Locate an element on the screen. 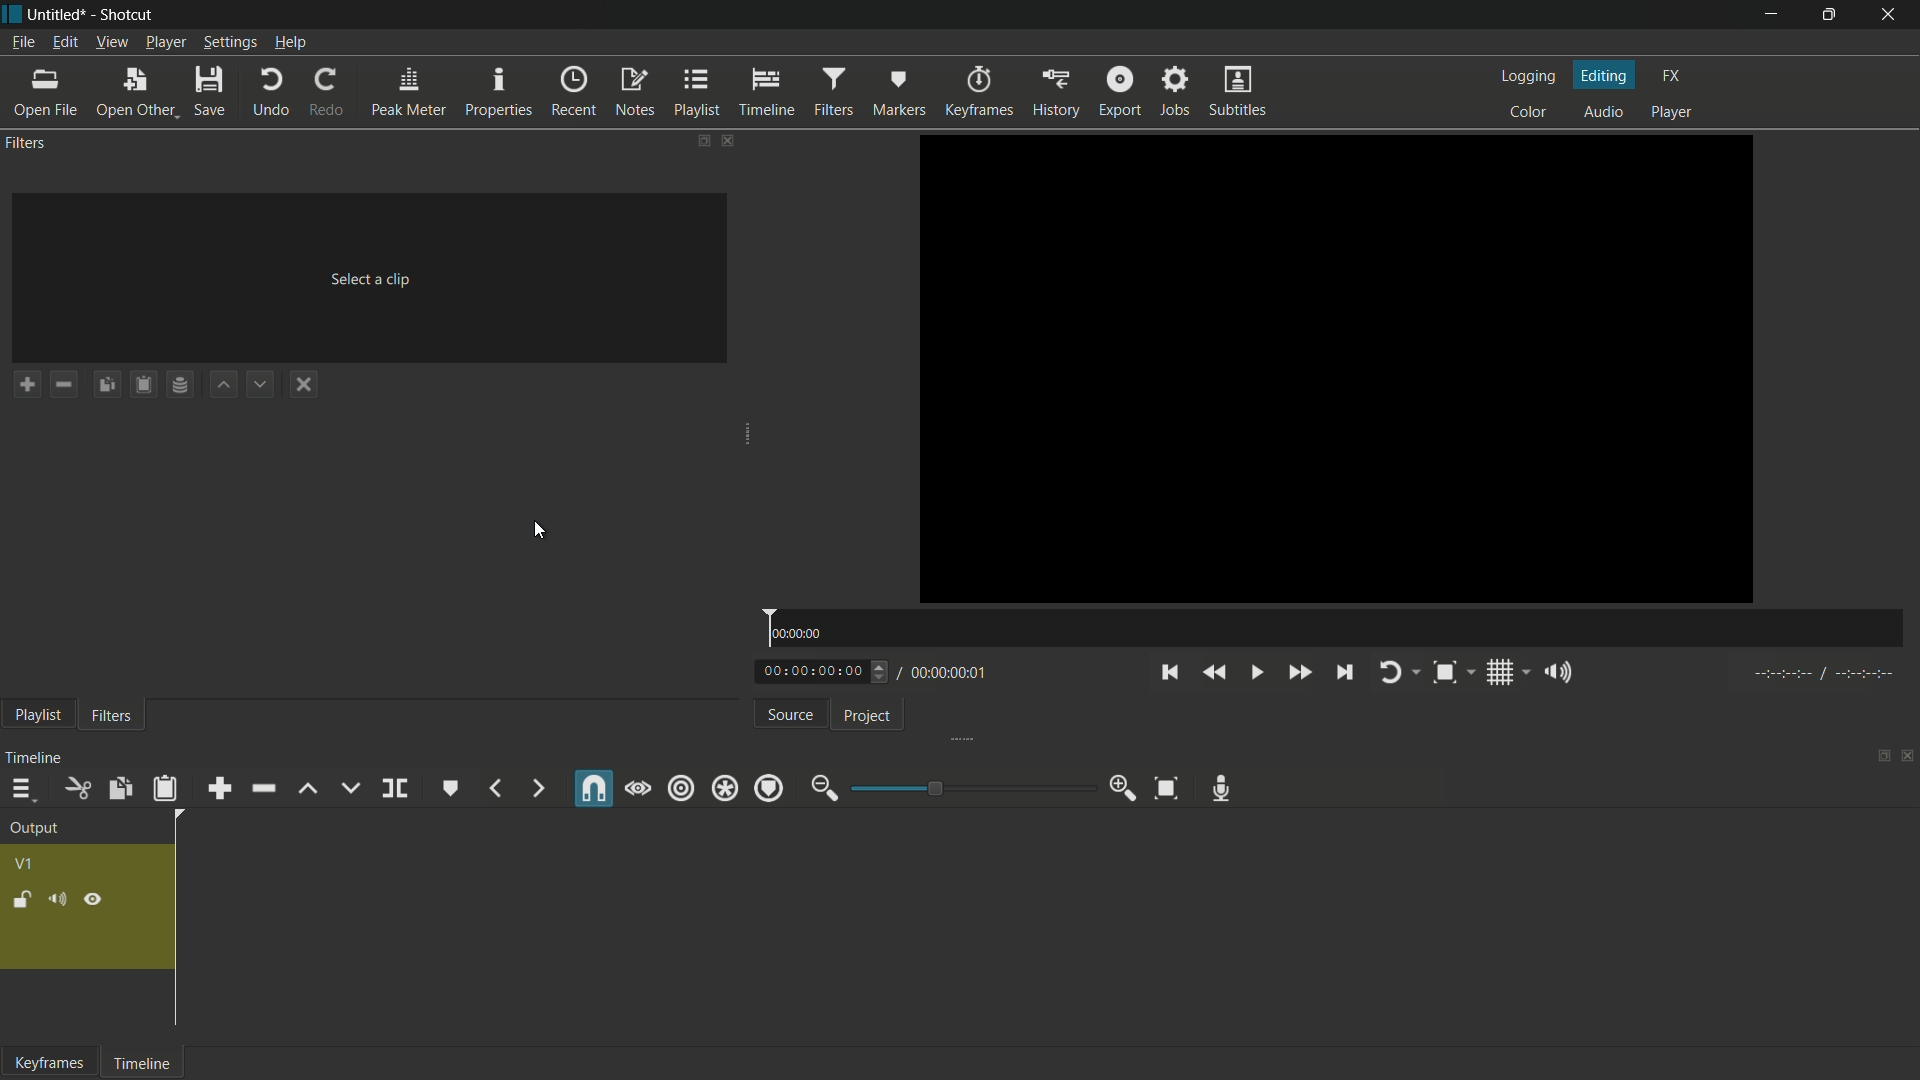 This screenshot has width=1920, height=1080. fx is located at coordinates (1672, 76).